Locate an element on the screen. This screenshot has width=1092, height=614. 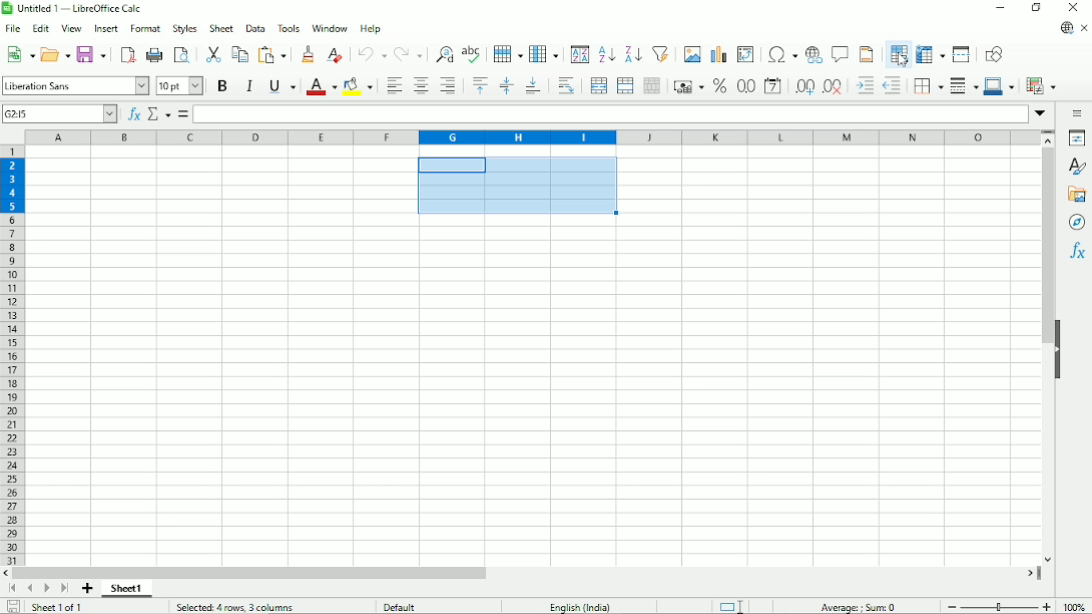
Autofilter is located at coordinates (660, 53).